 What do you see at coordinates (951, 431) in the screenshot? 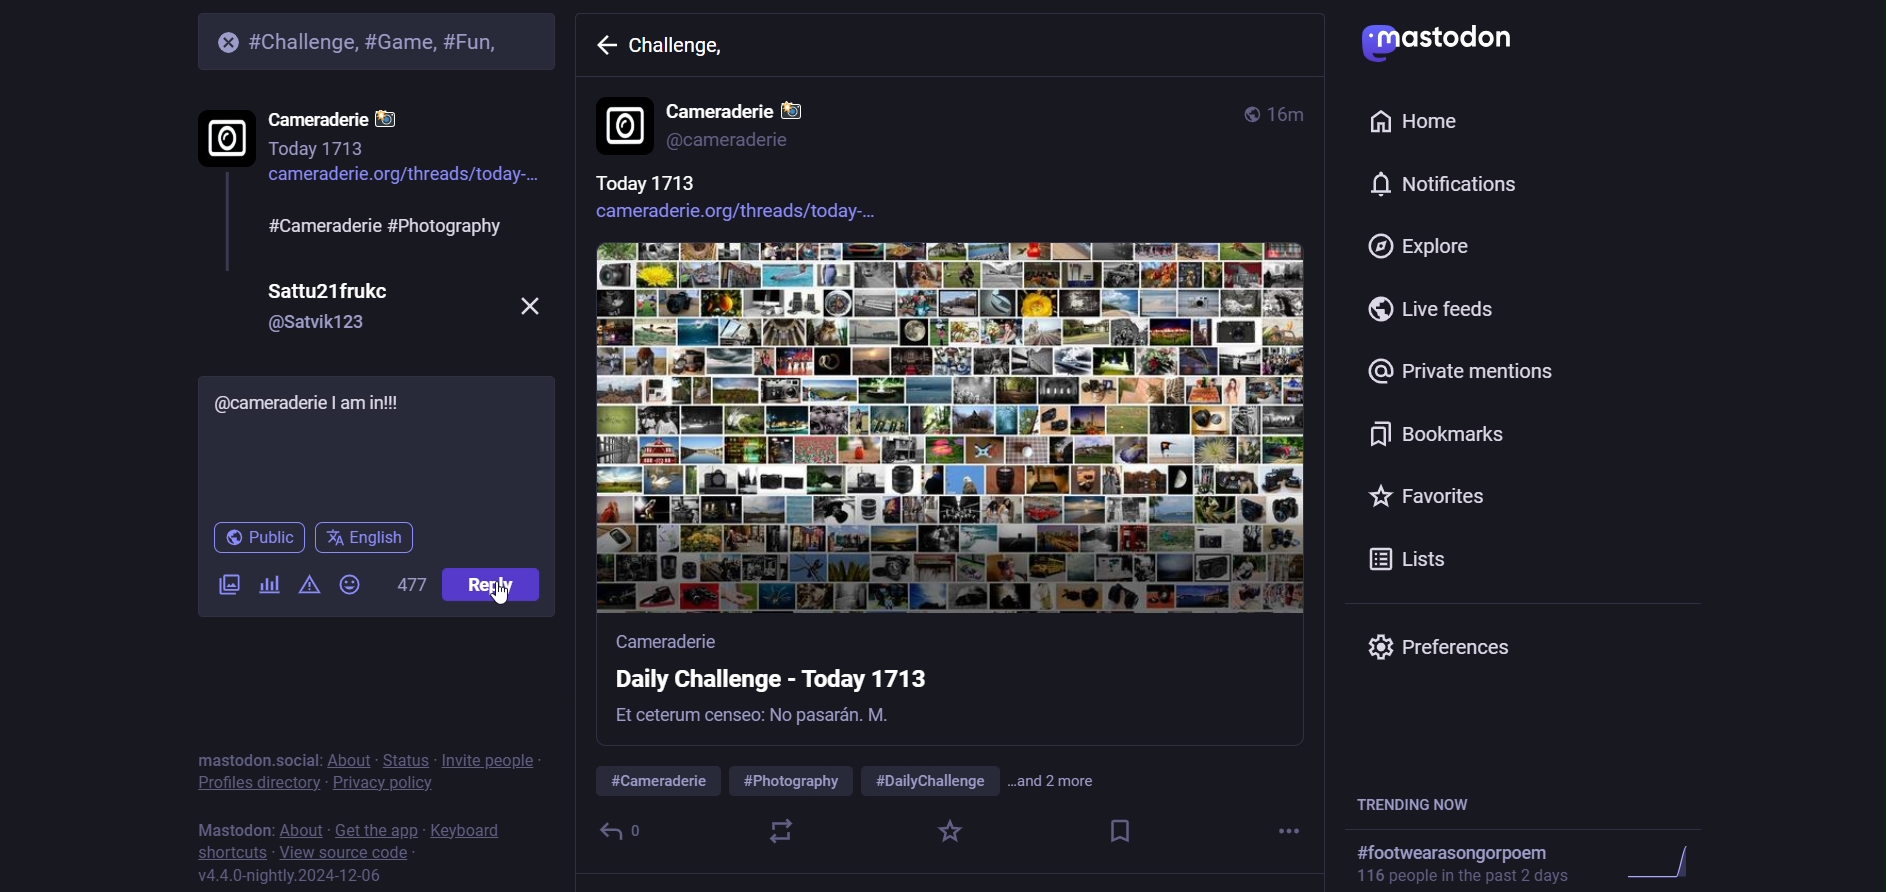
I see `image` at bounding box center [951, 431].